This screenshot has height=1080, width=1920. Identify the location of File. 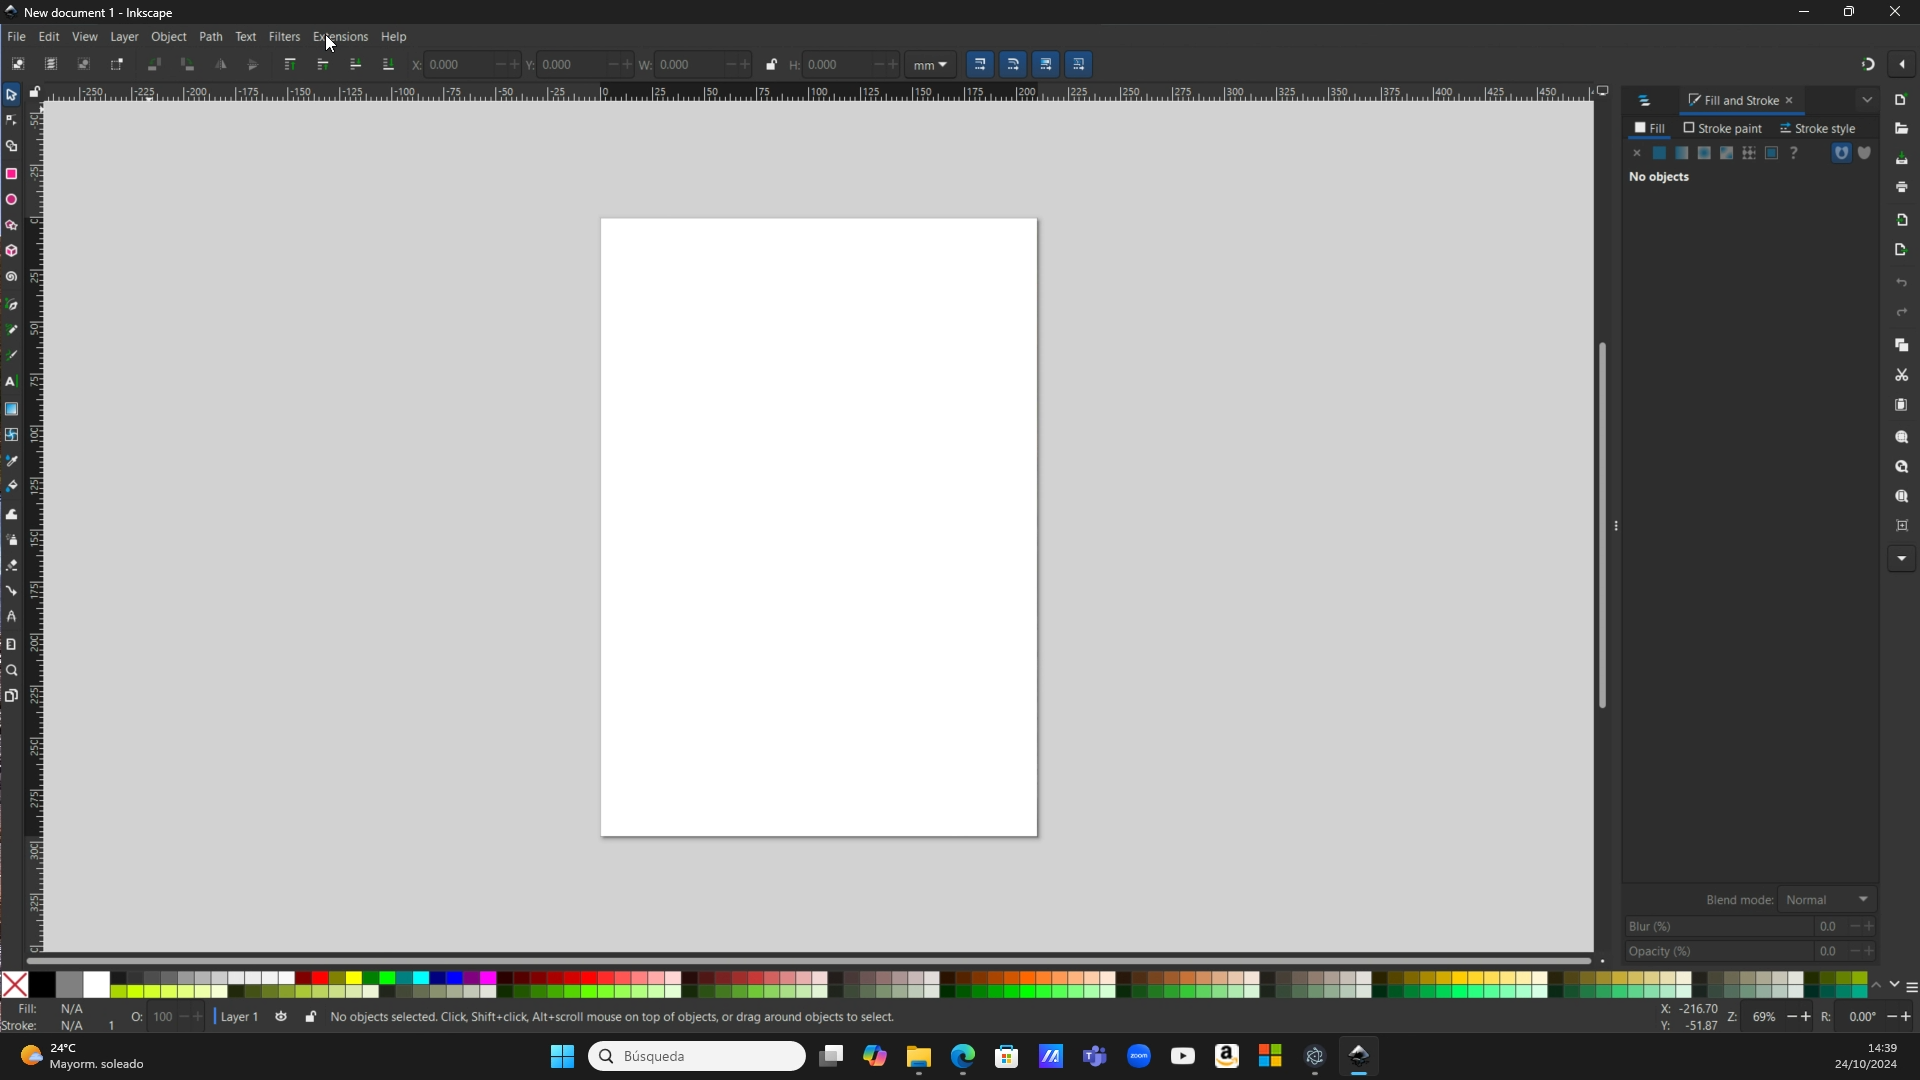
(18, 37).